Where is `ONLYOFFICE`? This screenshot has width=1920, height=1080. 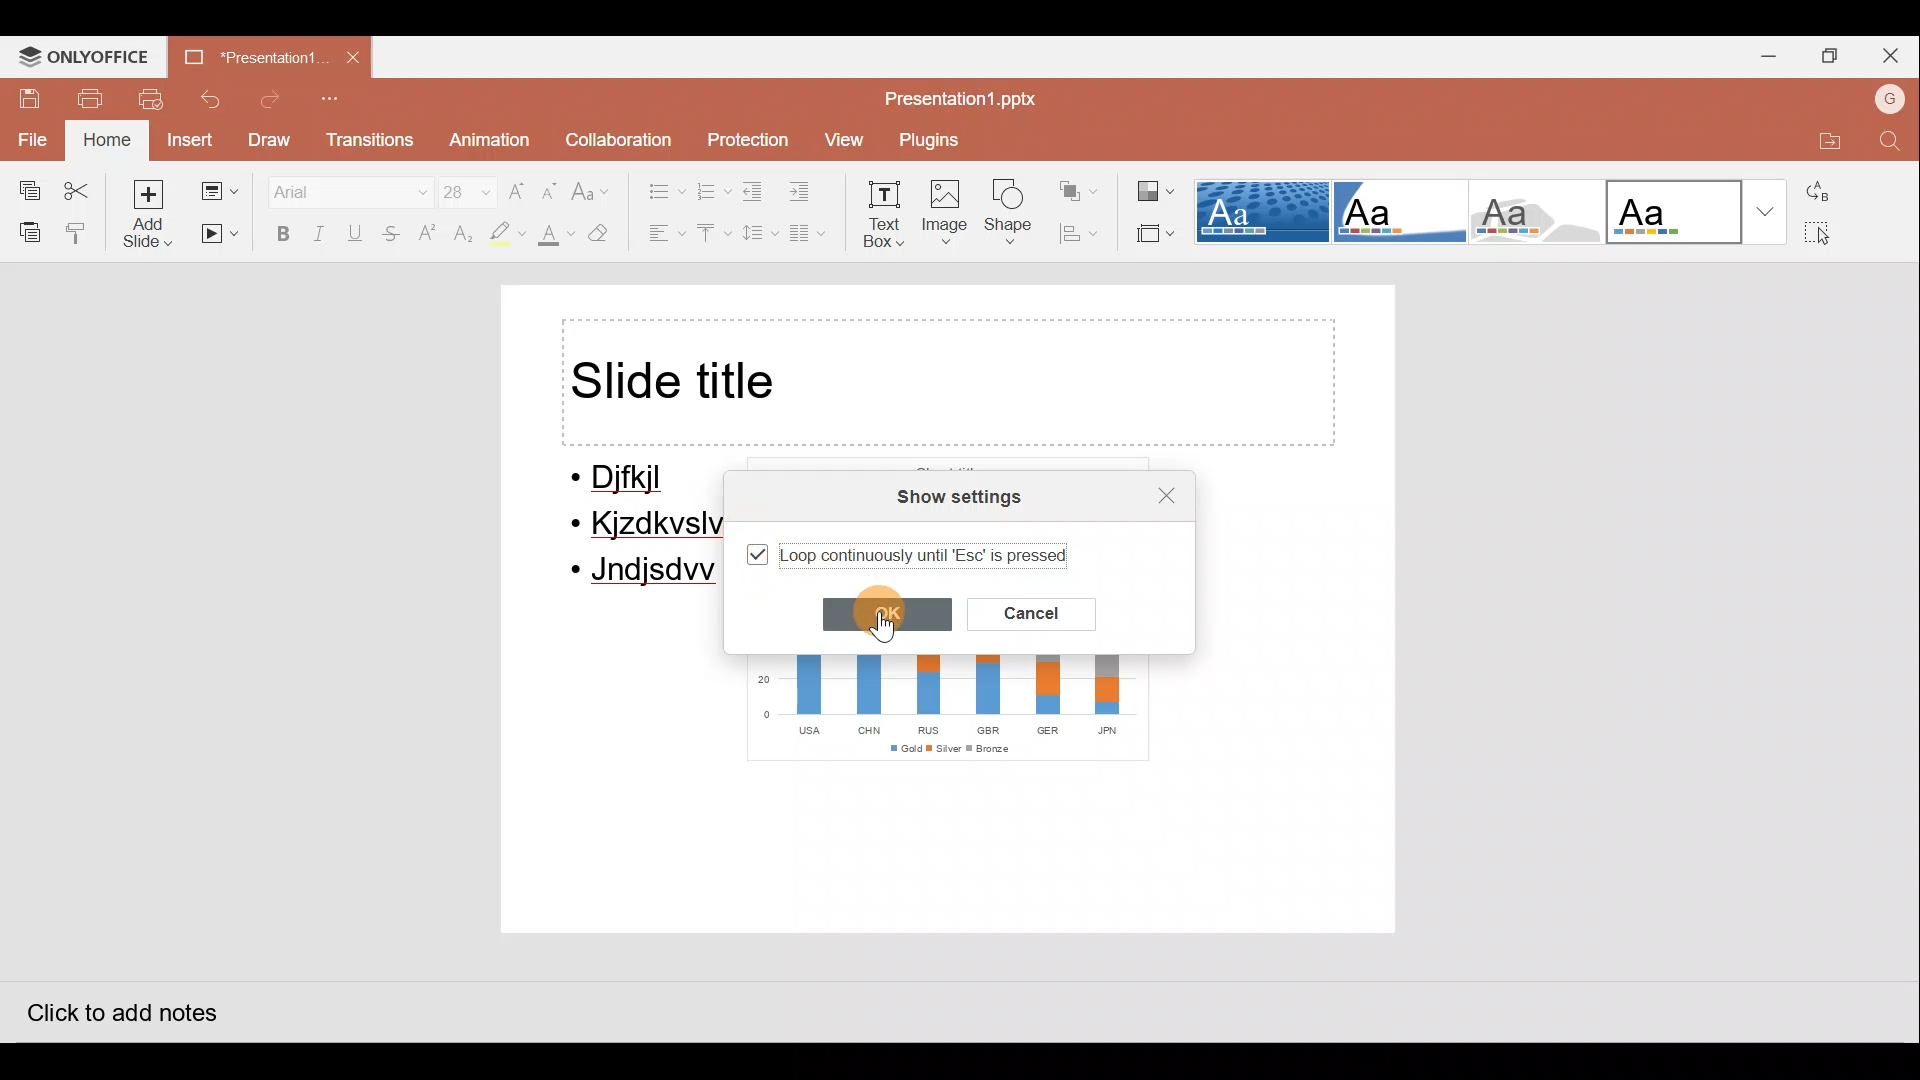
ONLYOFFICE is located at coordinates (79, 55).